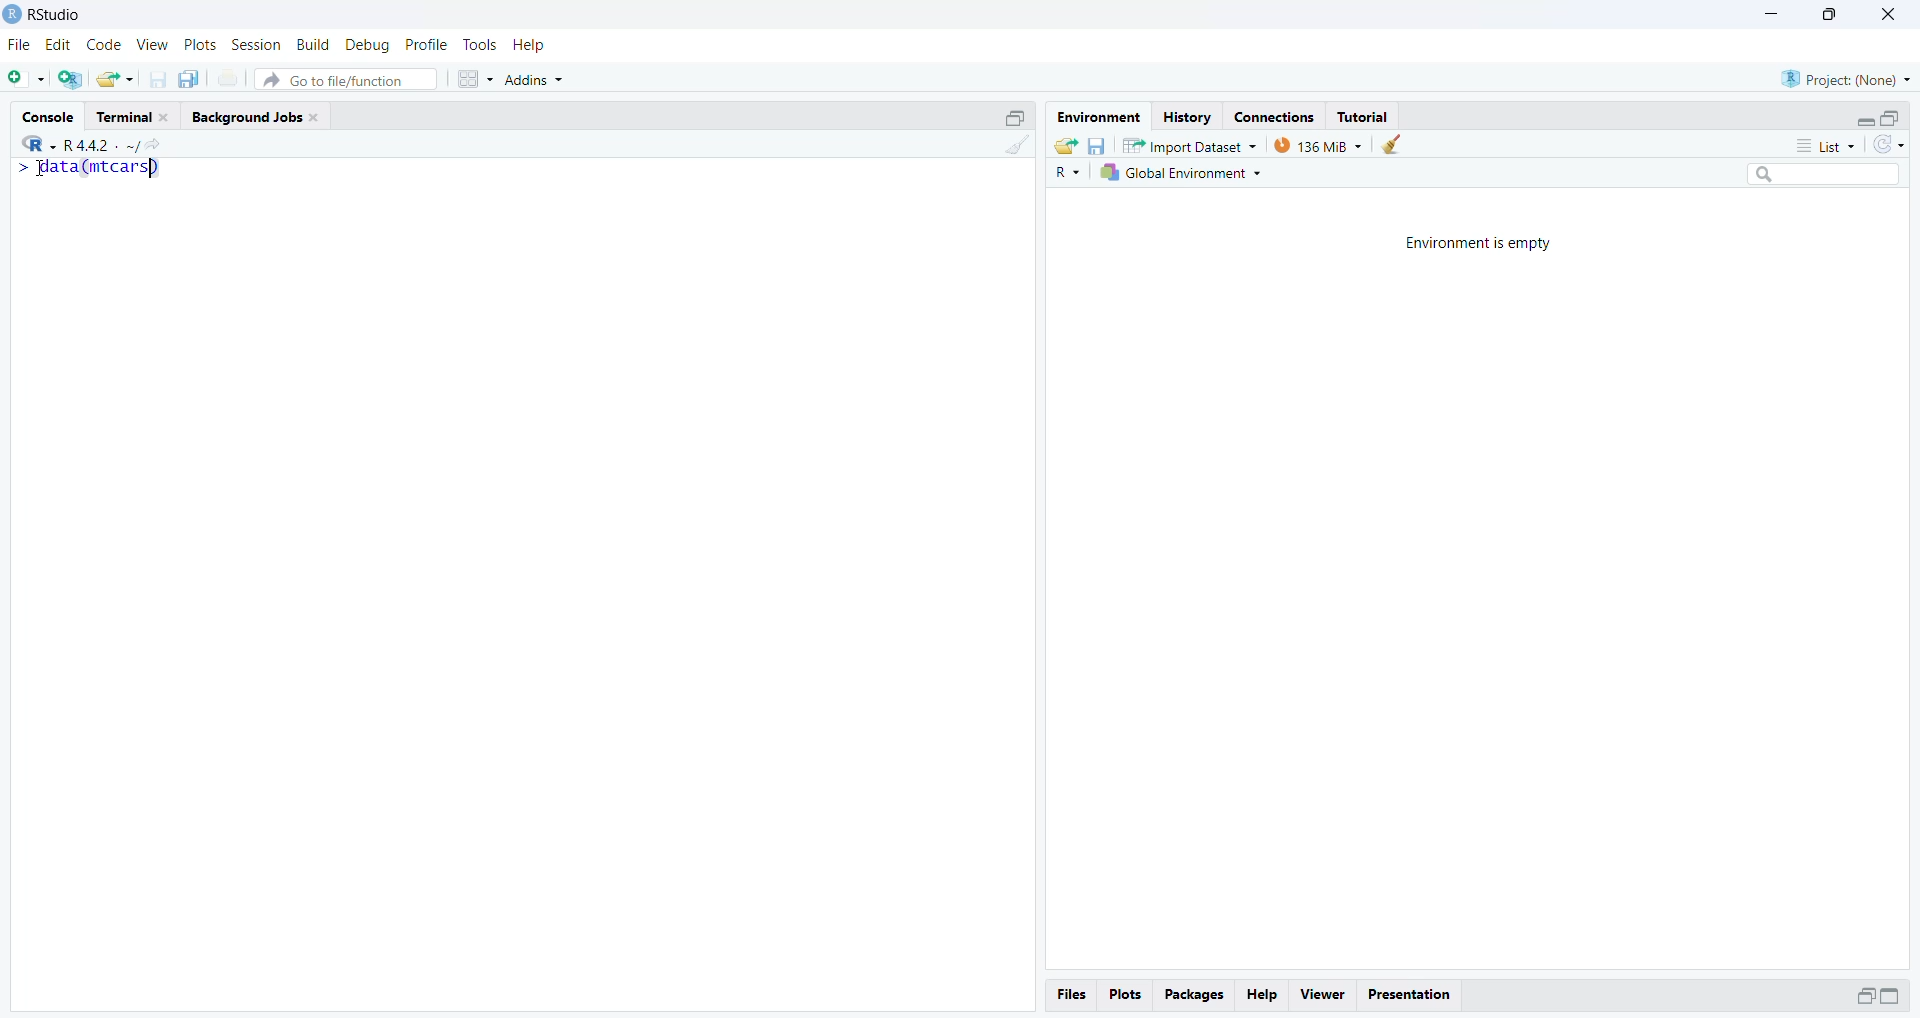  What do you see at coordinates (199, 46) in the screenshot?
I see `Plots` at bounding box center [199, 46].